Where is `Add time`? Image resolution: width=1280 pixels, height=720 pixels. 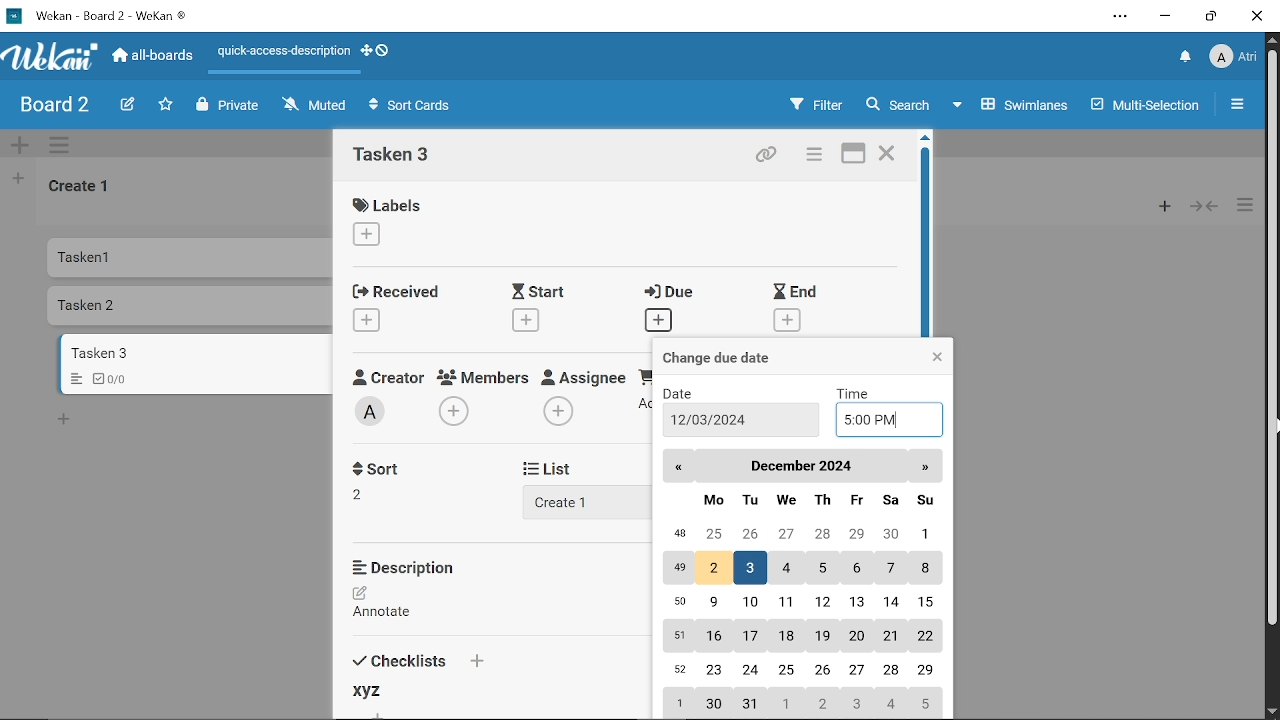 Add time is located at coordinates (886, 418).